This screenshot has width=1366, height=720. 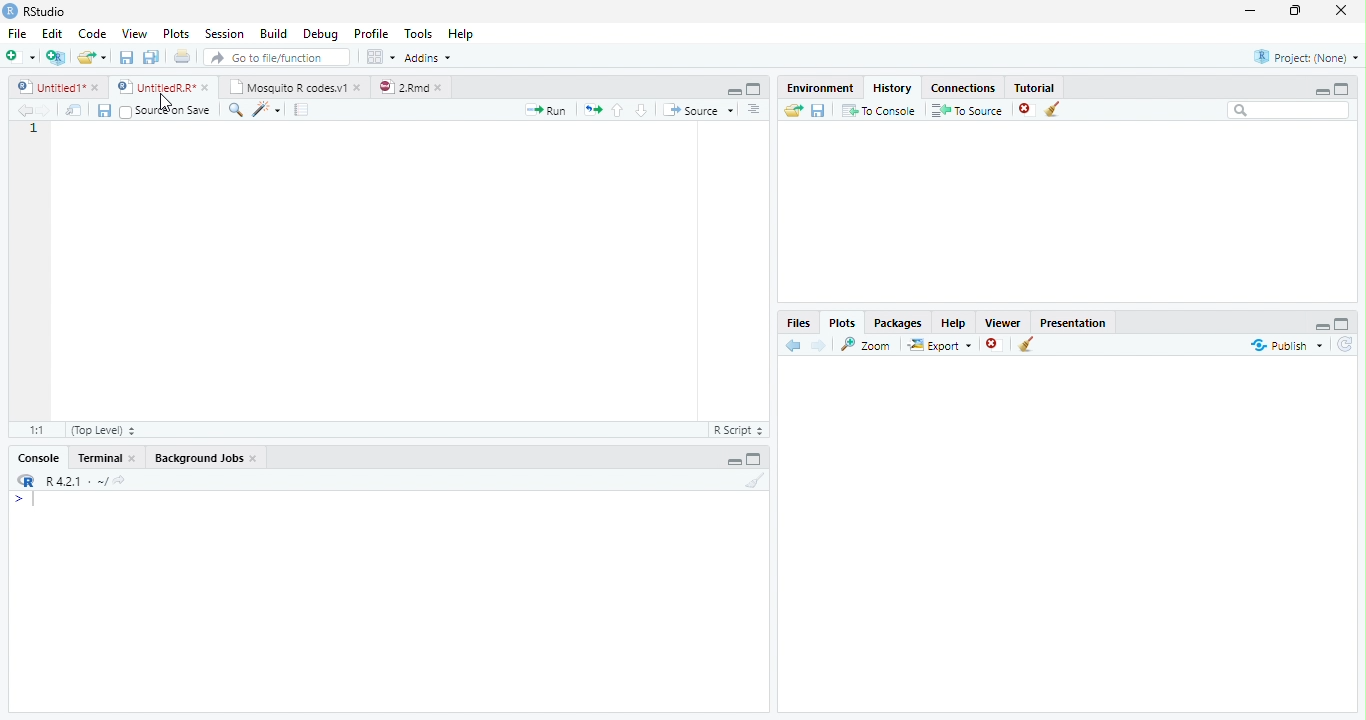 What do you see at coordinates (35, 430) in the screenshot?
I see `1:1` at bounding box center [35, 430].